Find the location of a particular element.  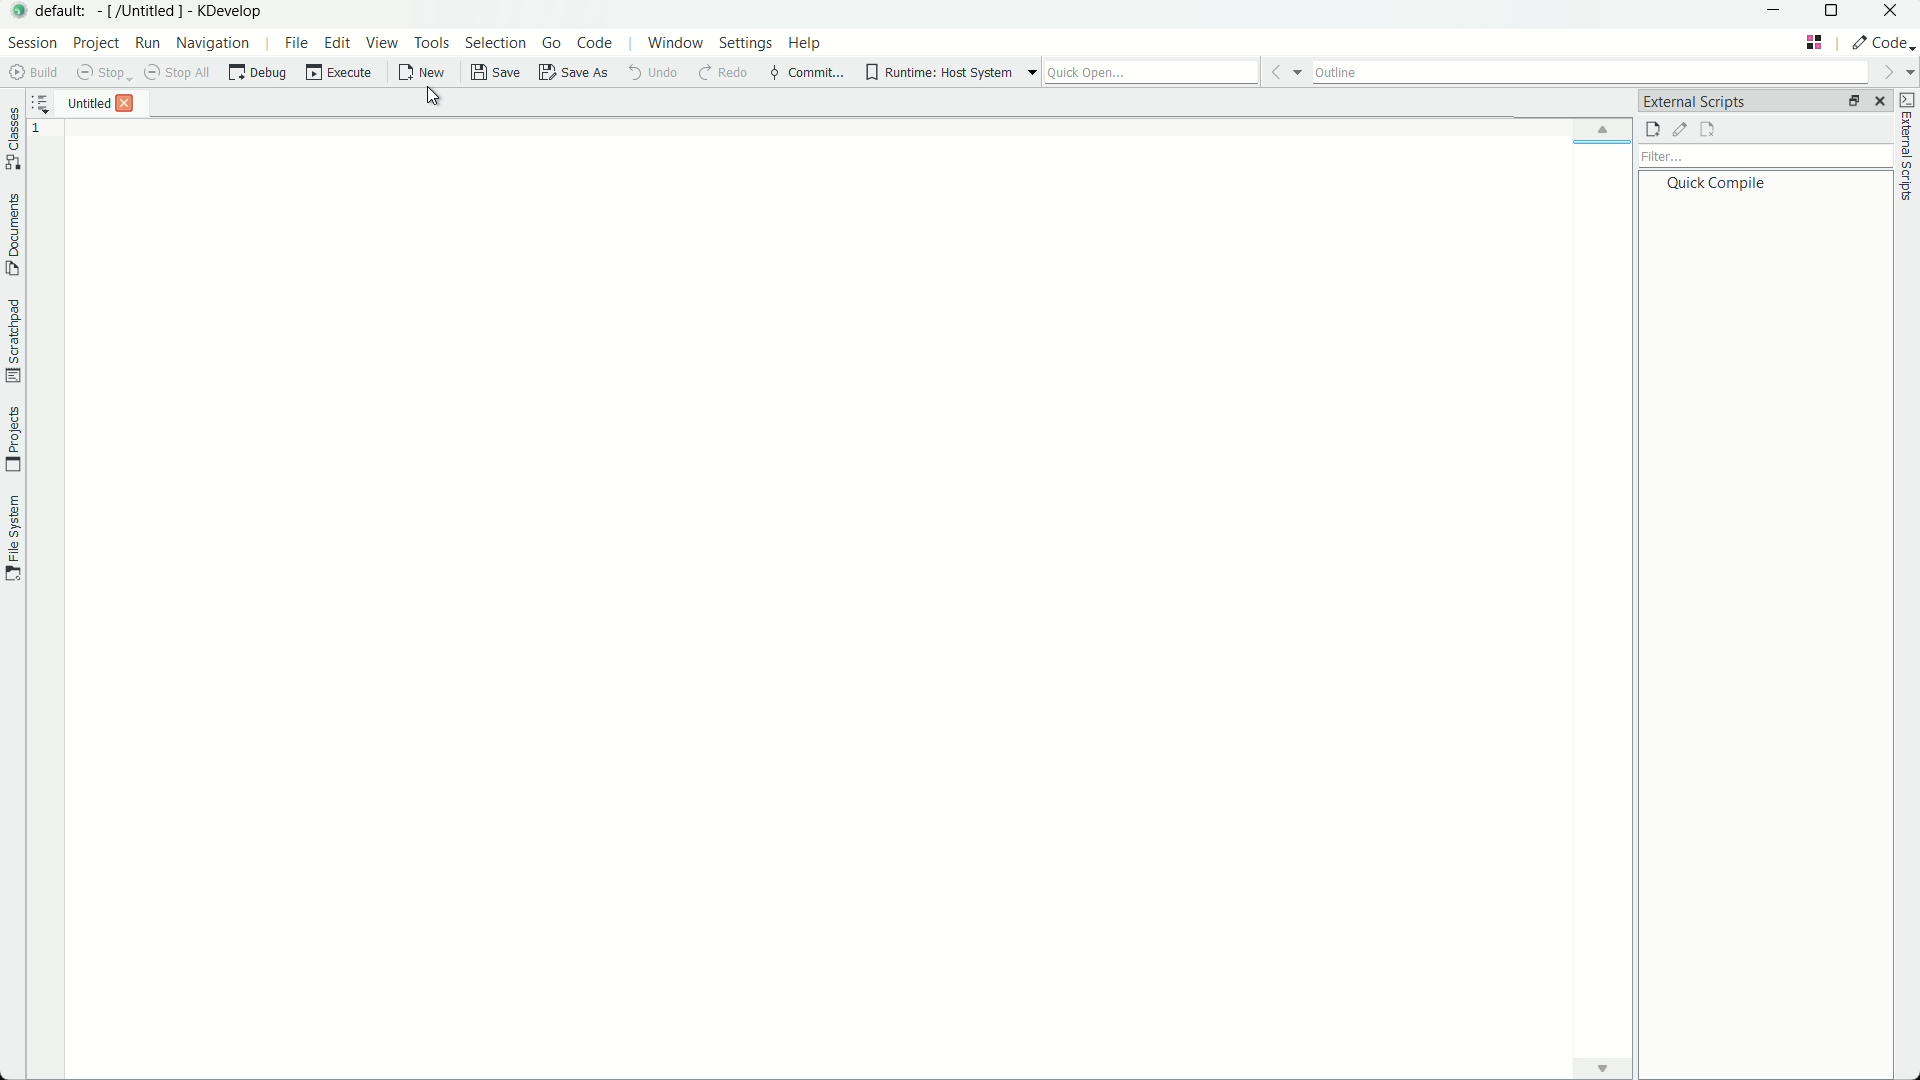

run menu is located at coordinates (144, 41).